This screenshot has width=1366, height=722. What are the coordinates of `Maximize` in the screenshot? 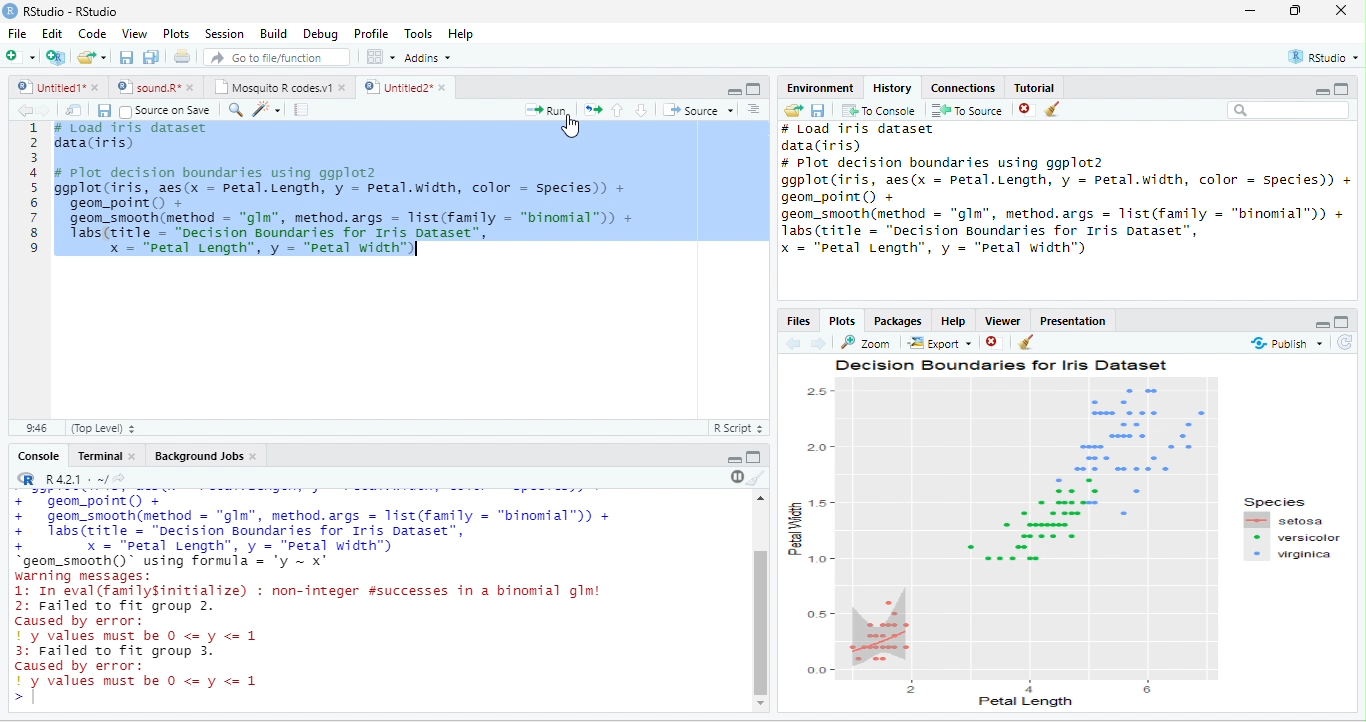 It's located at (754, 457).